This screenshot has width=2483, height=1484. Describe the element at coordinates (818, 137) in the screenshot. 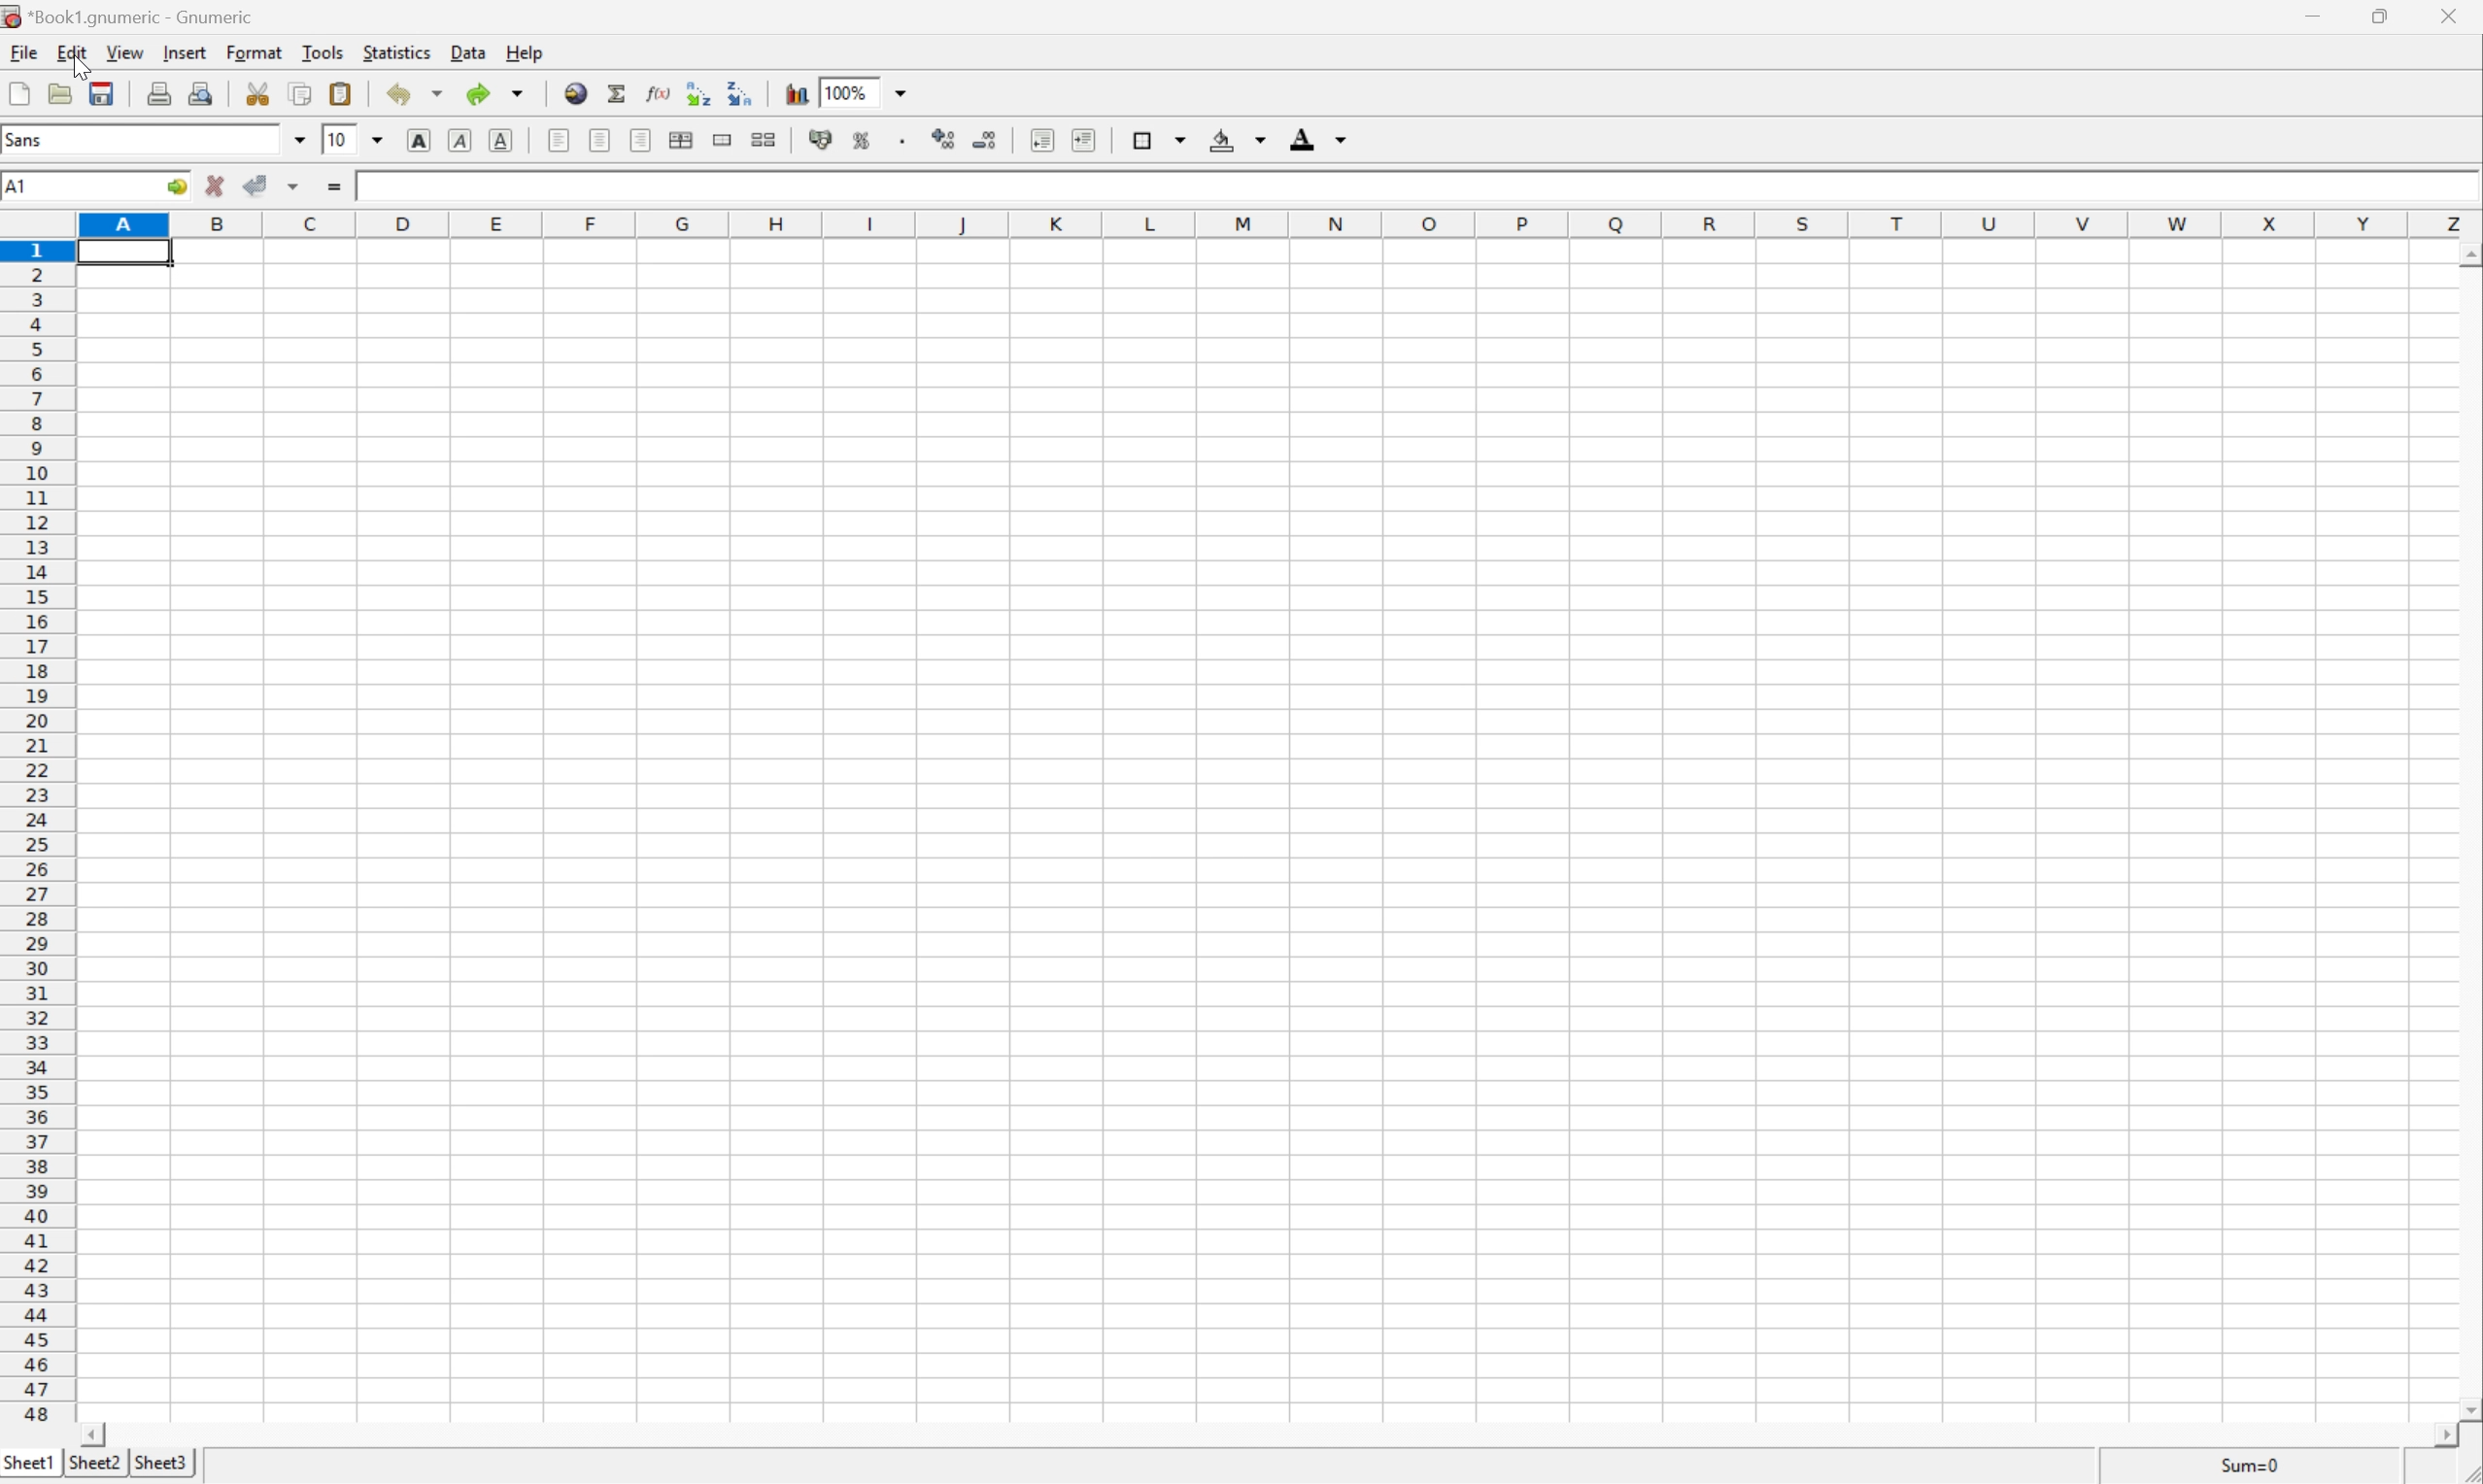

I see `format selection as accounting` at that location.